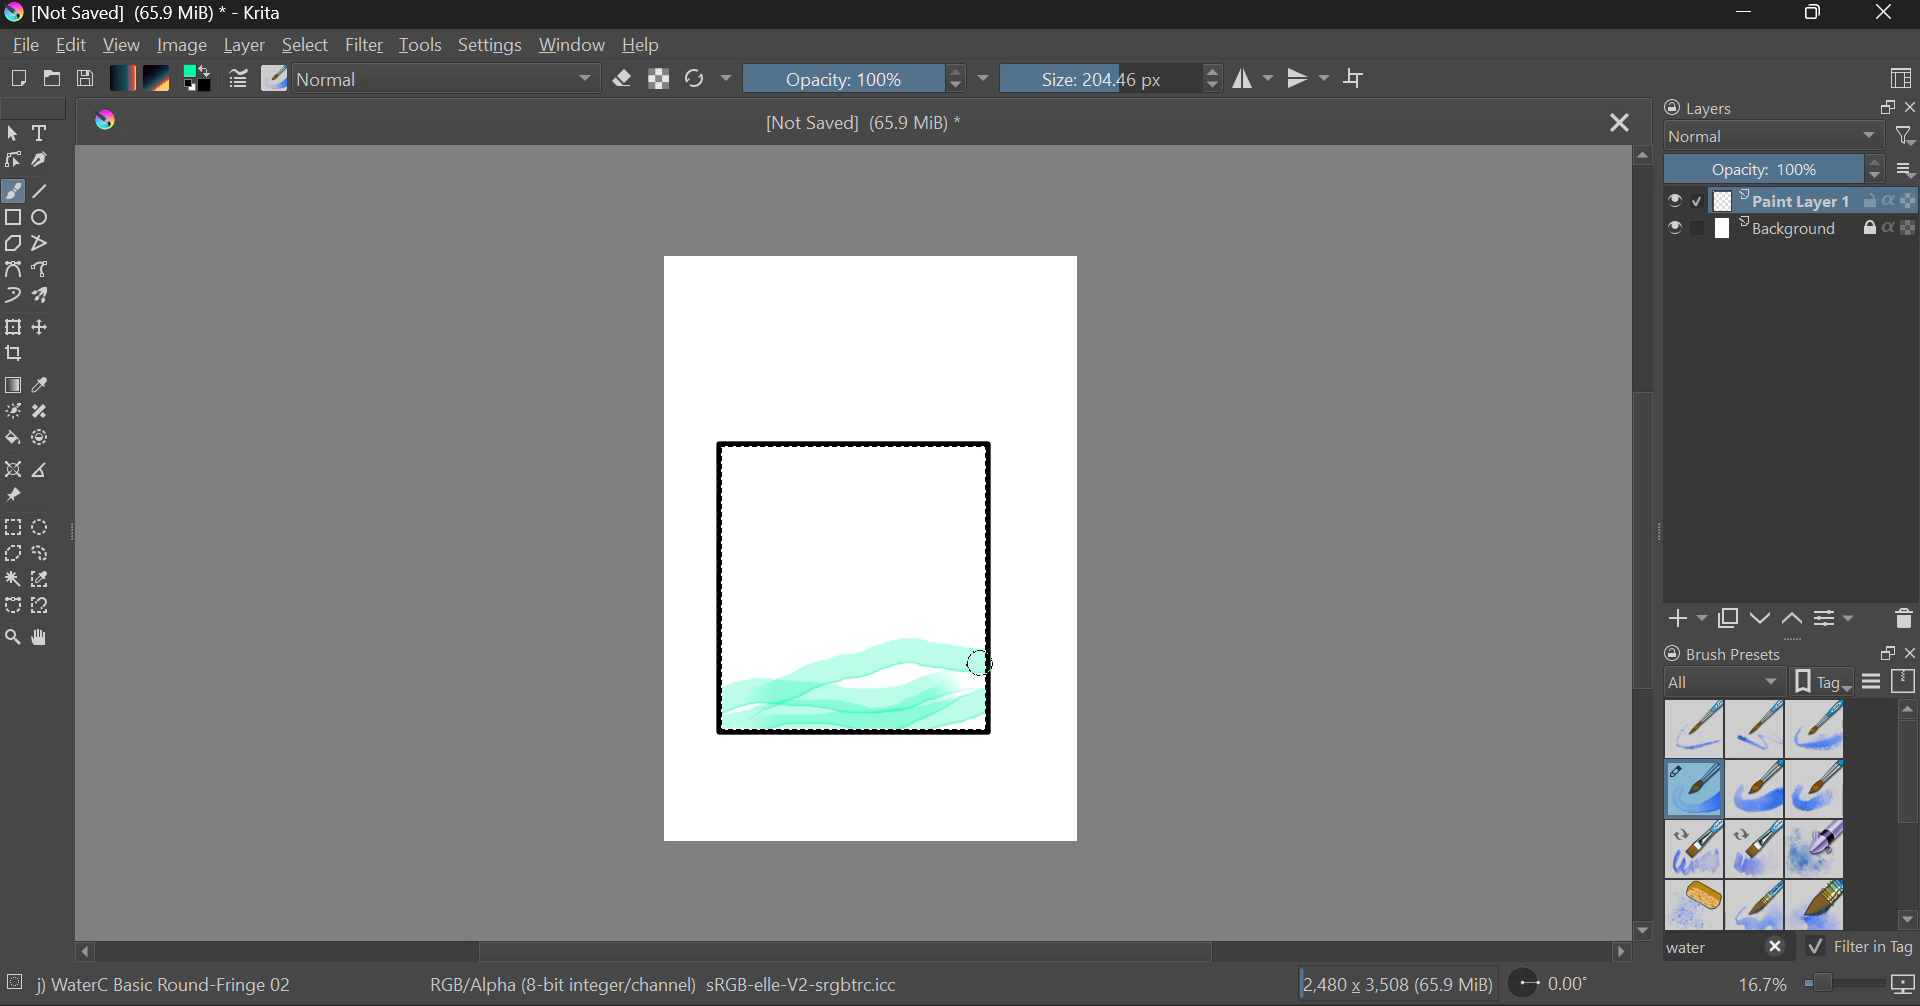  Describe the element at coordinates (168, 987) in the screenshot. I see `Brush Selected` at that location.